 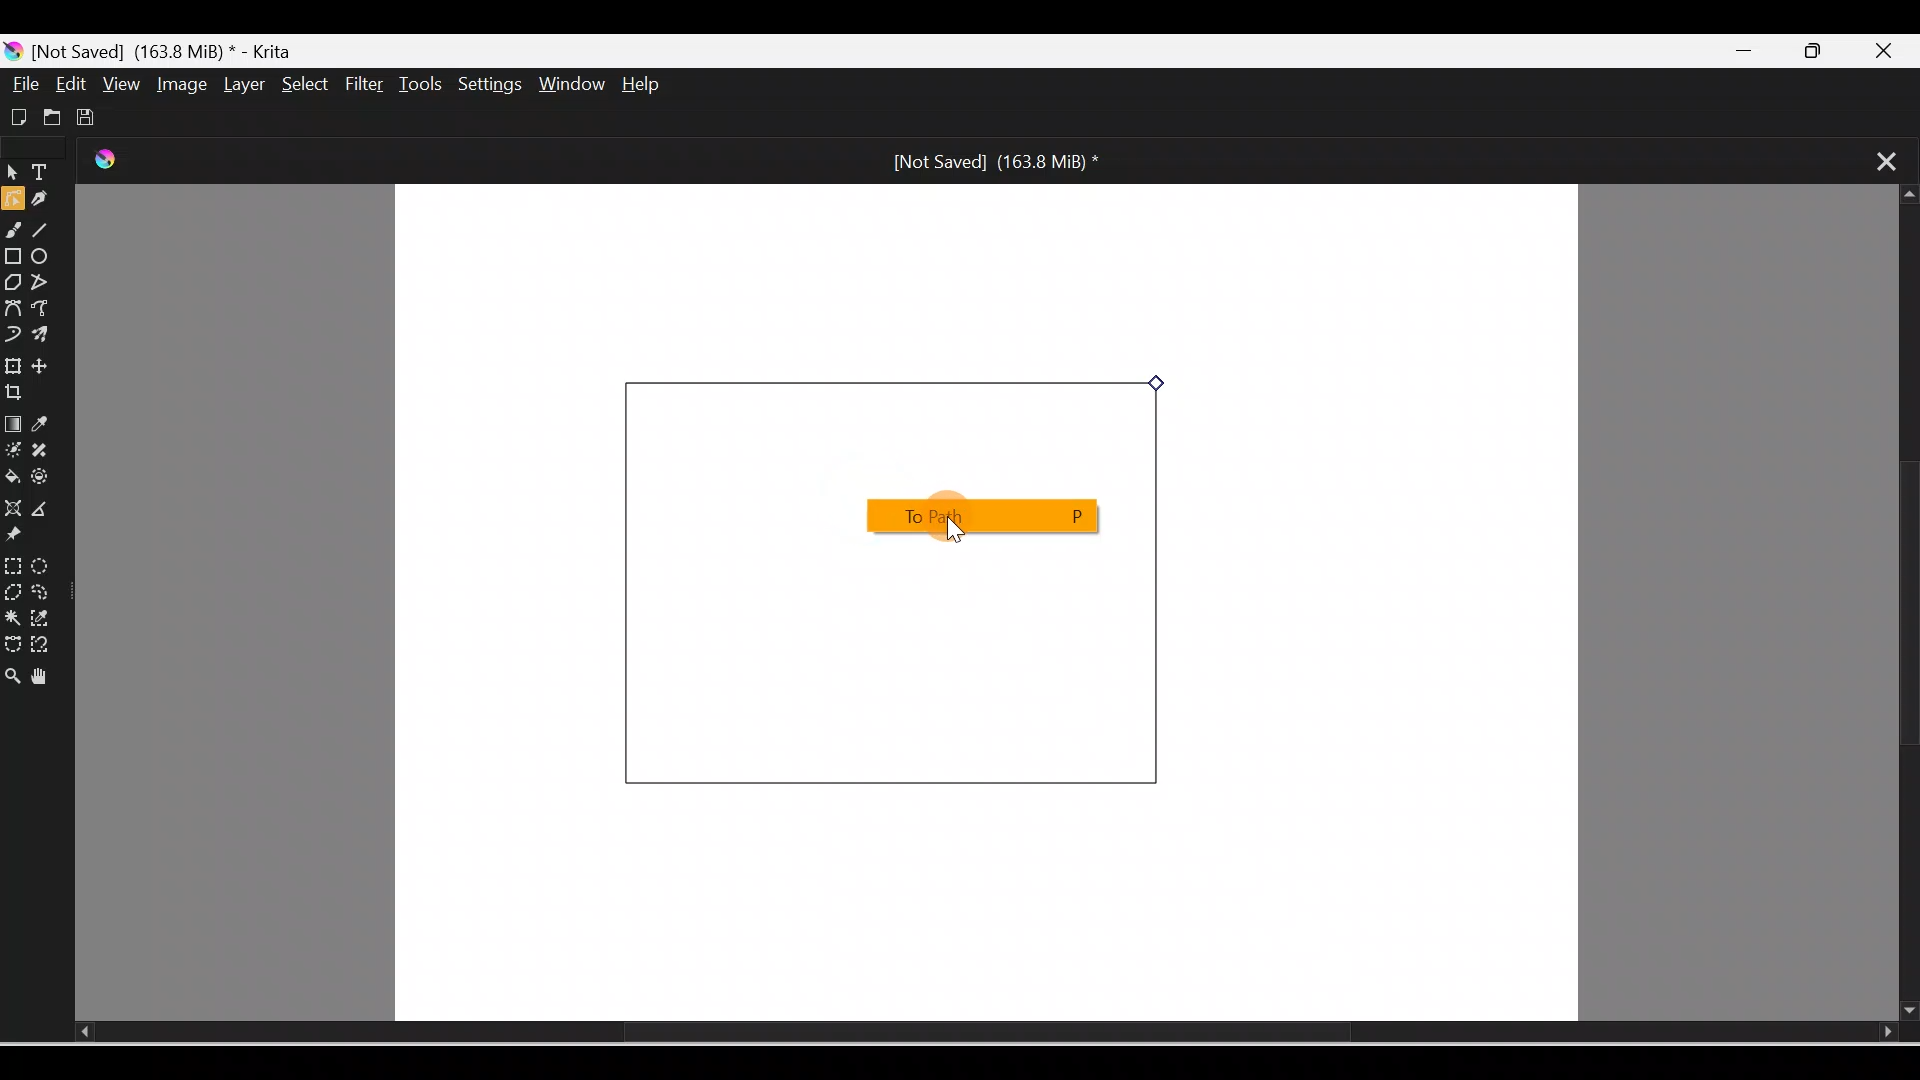 What do you see at coordinates (12, 616) in the screenshot?
I see `Contiguous selection tool` at bounding box center [12, 616].